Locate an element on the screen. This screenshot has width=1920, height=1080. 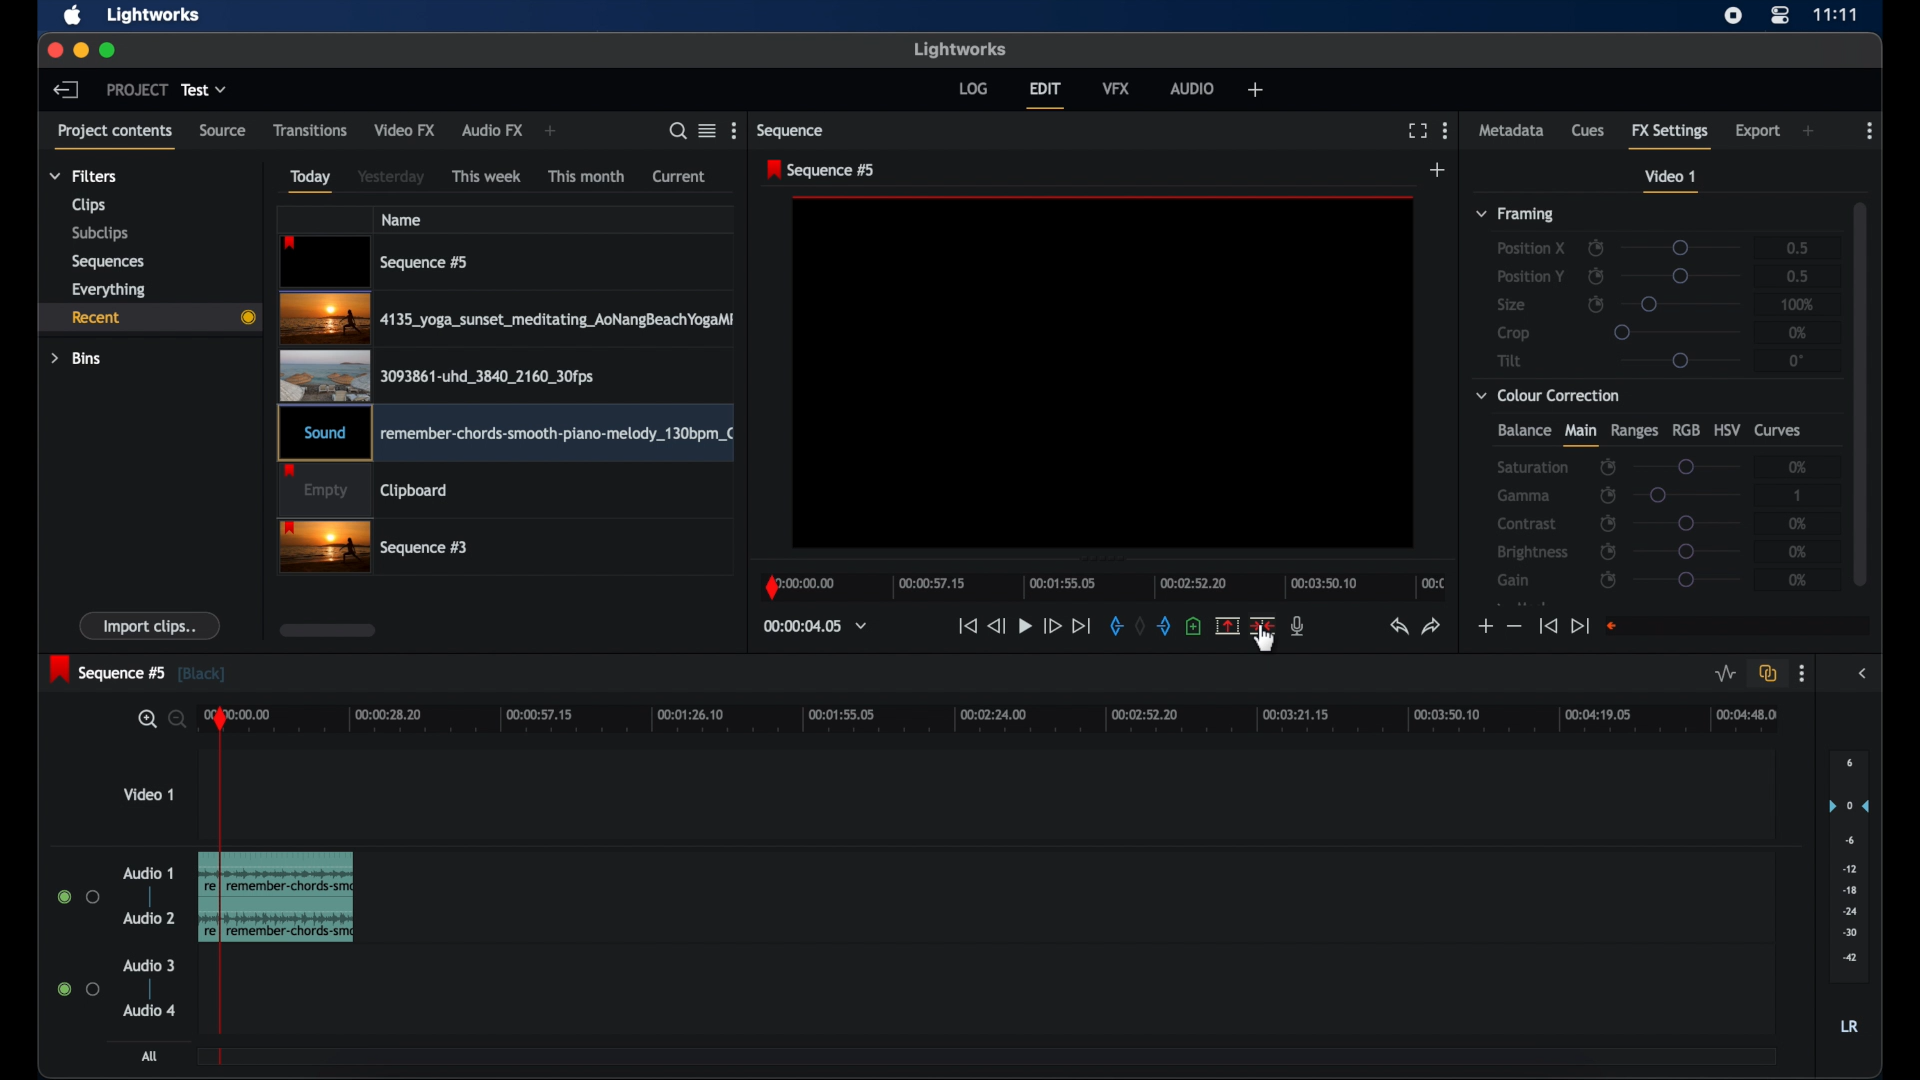
minimize is located at coordinates (80, 52).